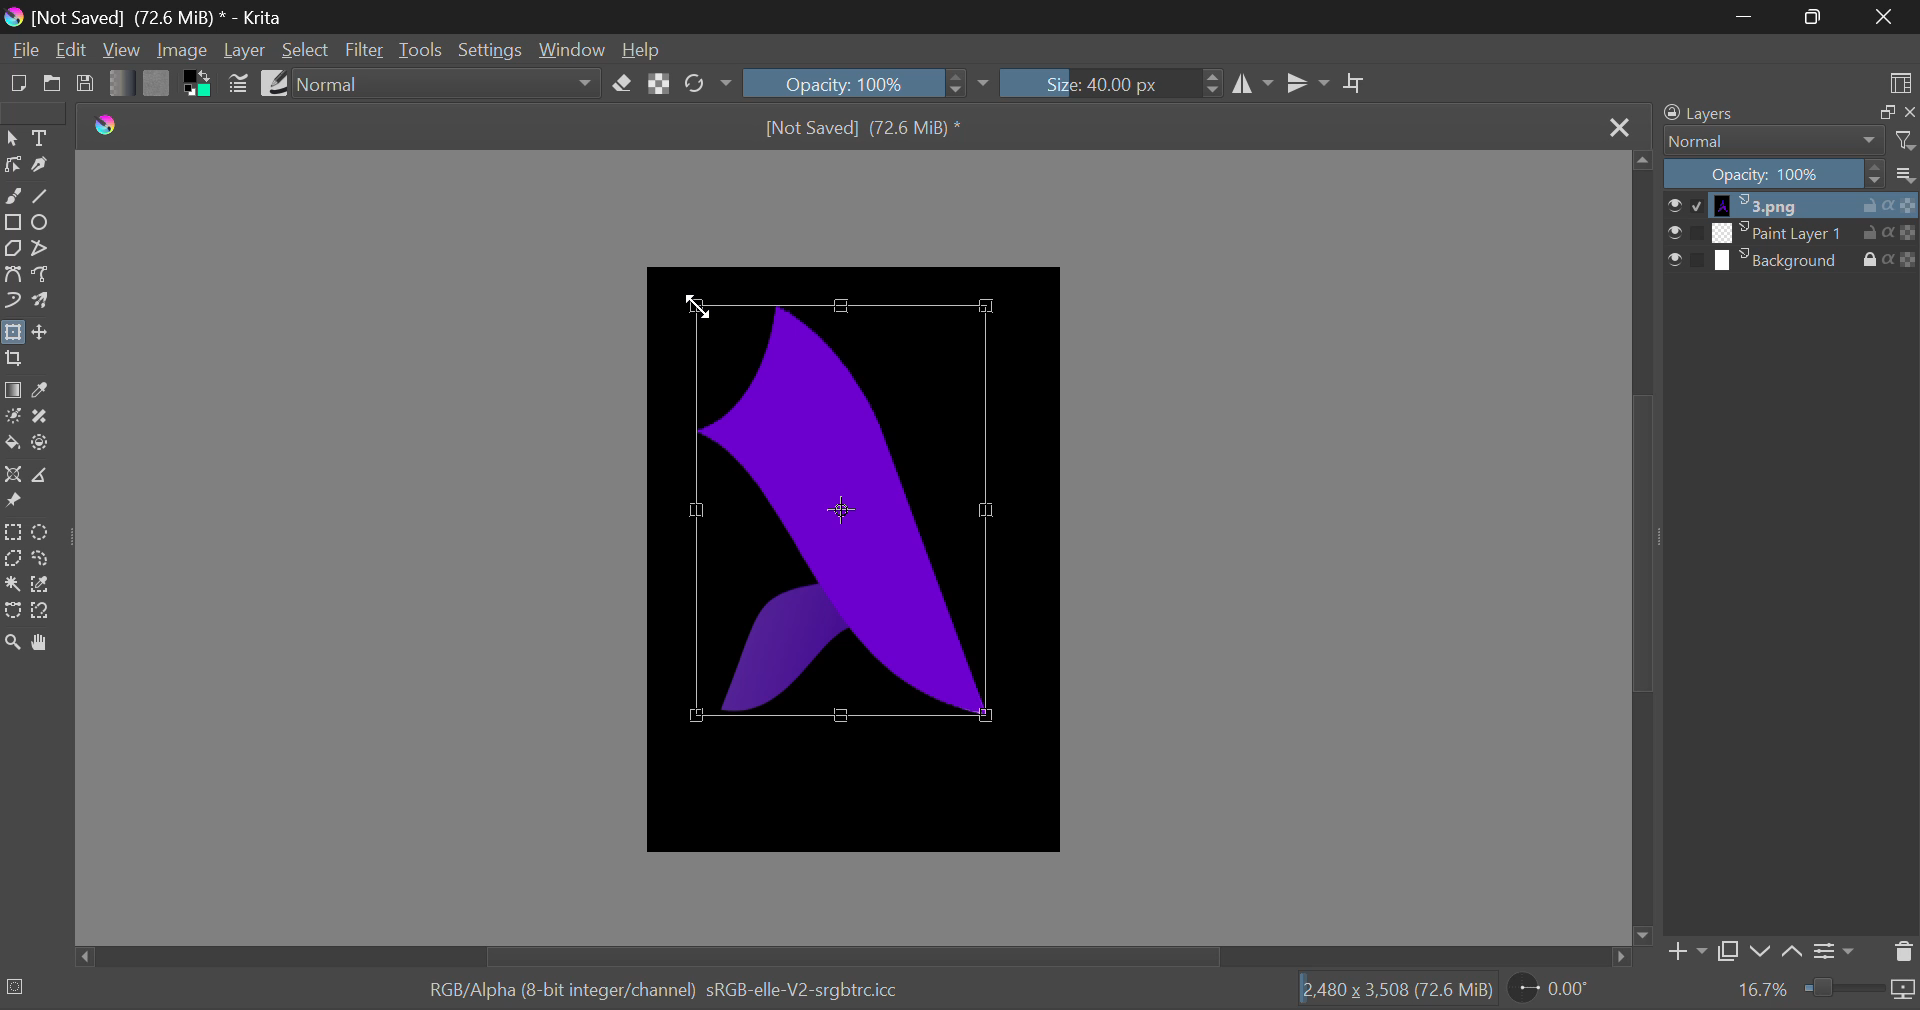 This screenshot has height=1010, width=1920. What do you see at coordinates (852, 955) in the screenshot?
I see `Scroll Bar` at bounding box center [852, 955].